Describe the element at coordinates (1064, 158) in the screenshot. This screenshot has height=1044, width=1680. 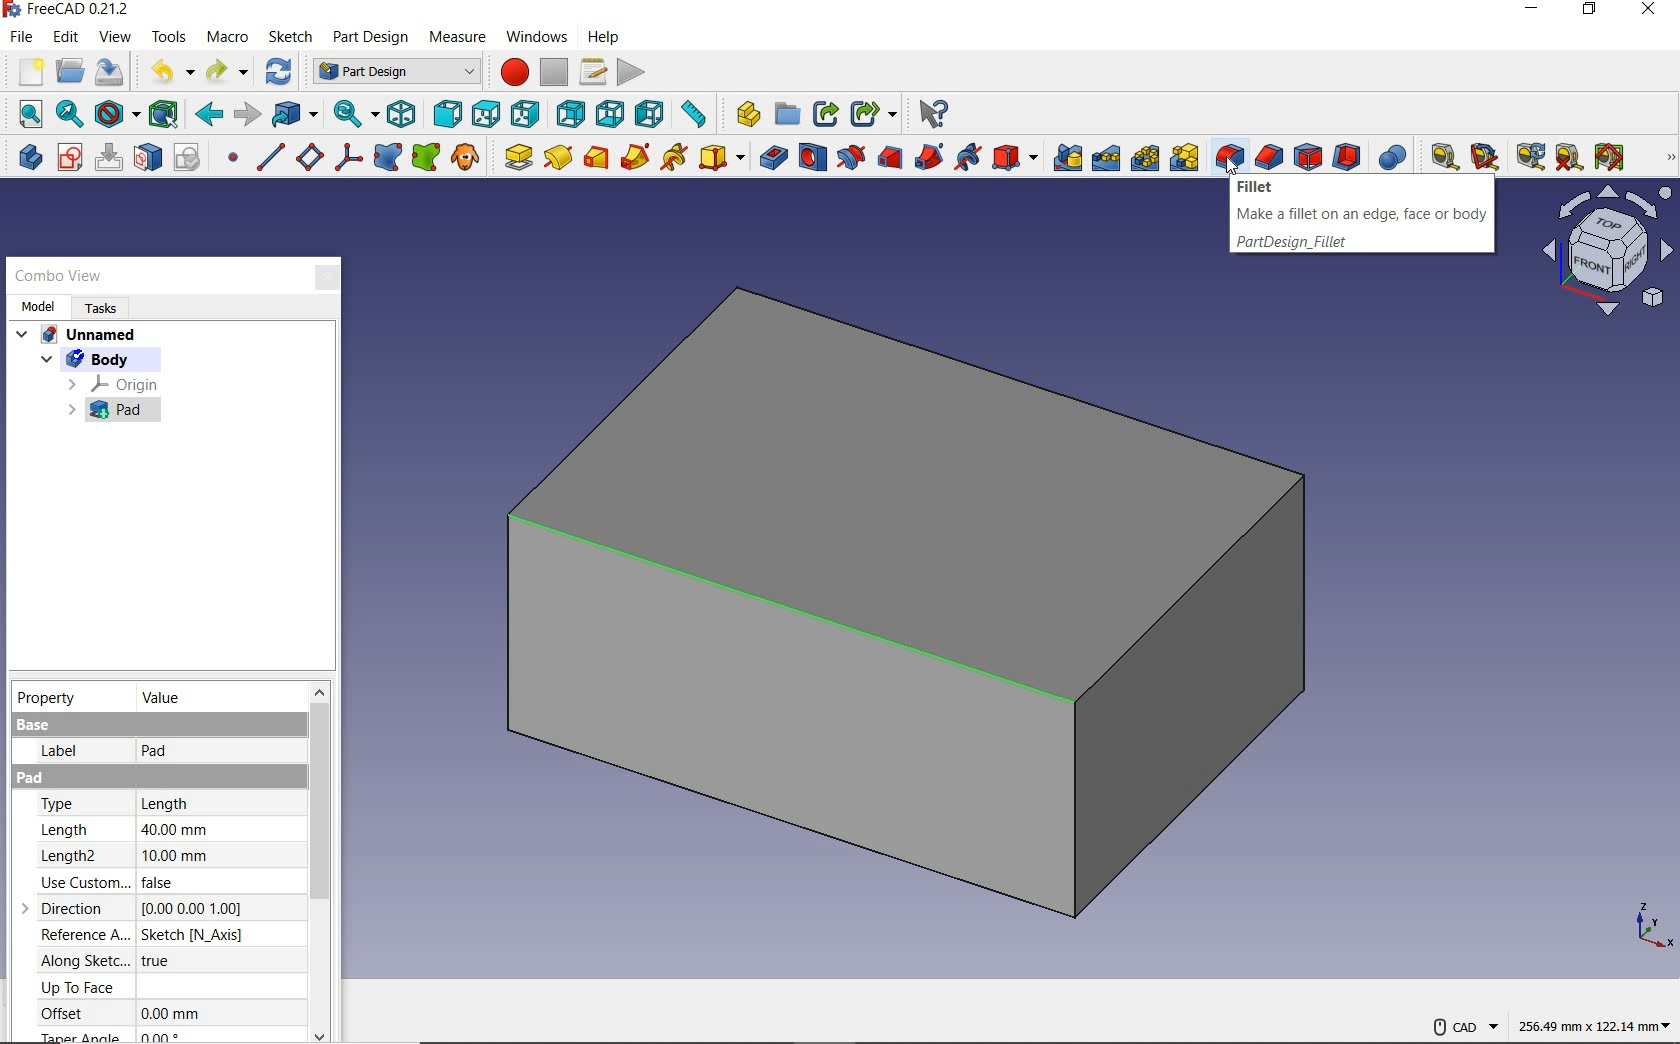
I see `mirrored` at that location.